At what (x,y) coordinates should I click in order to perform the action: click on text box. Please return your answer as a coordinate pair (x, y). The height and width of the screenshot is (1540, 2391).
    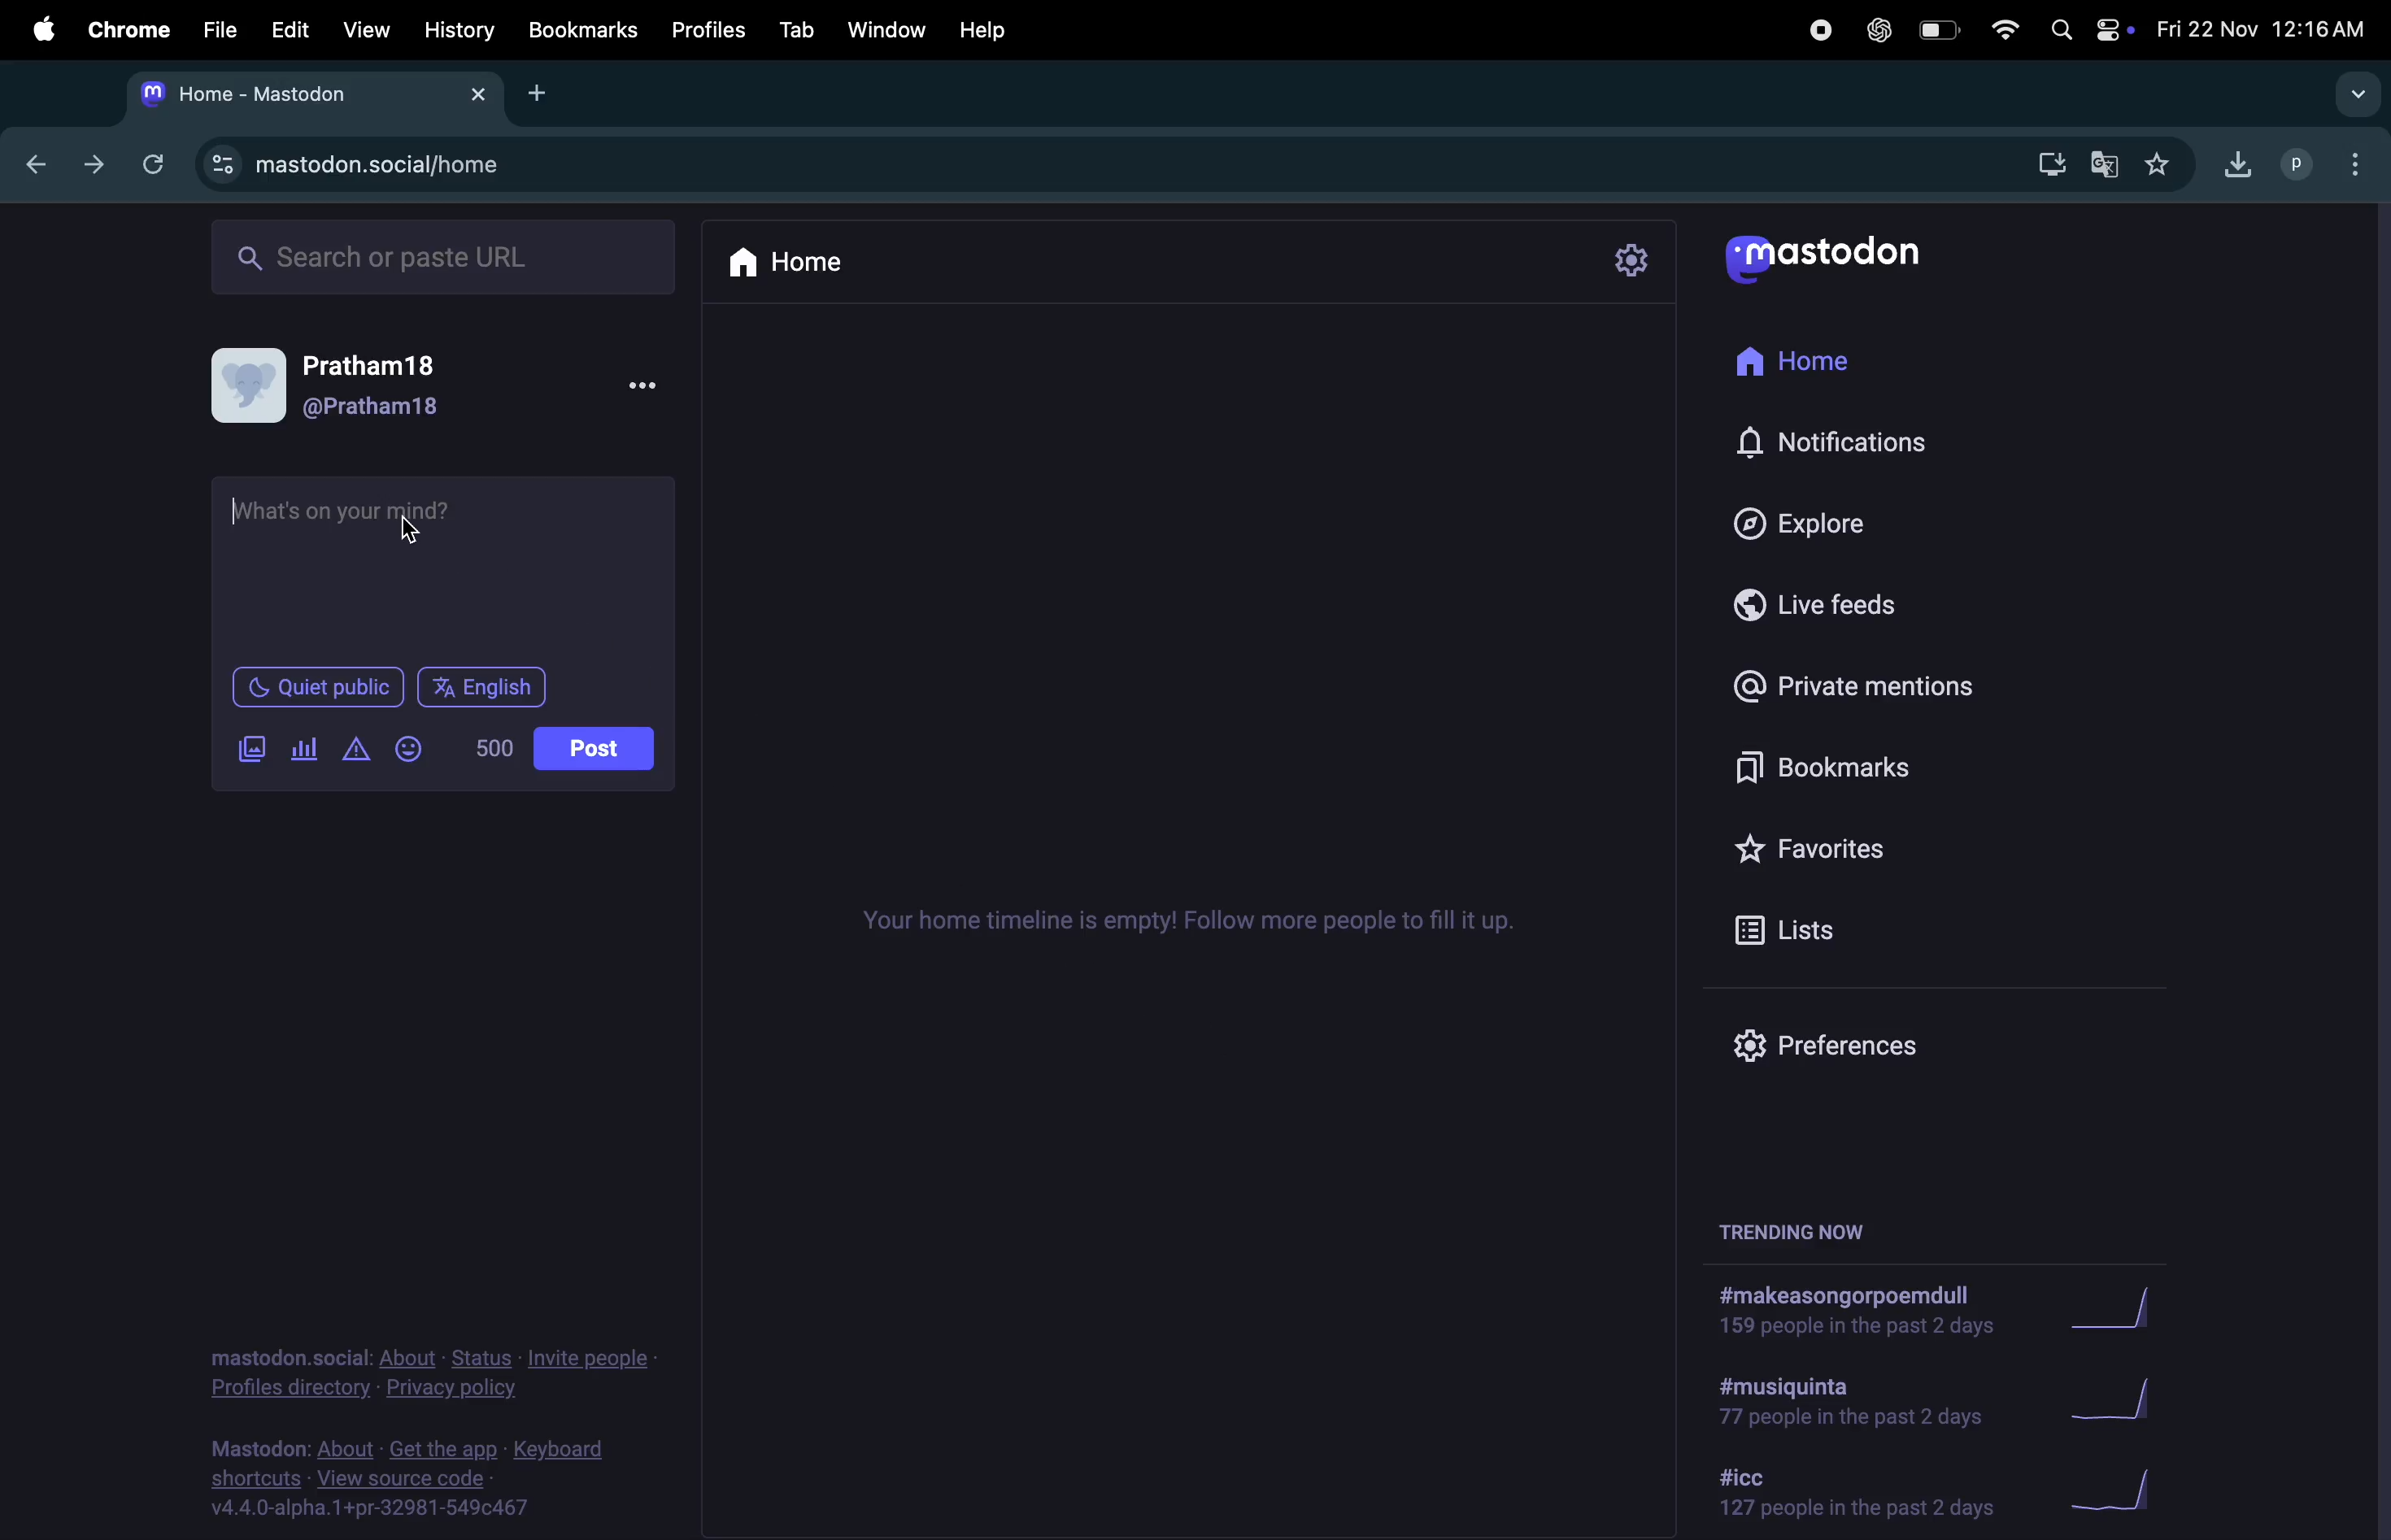
    Looking at the image, I should click on (443, 559).